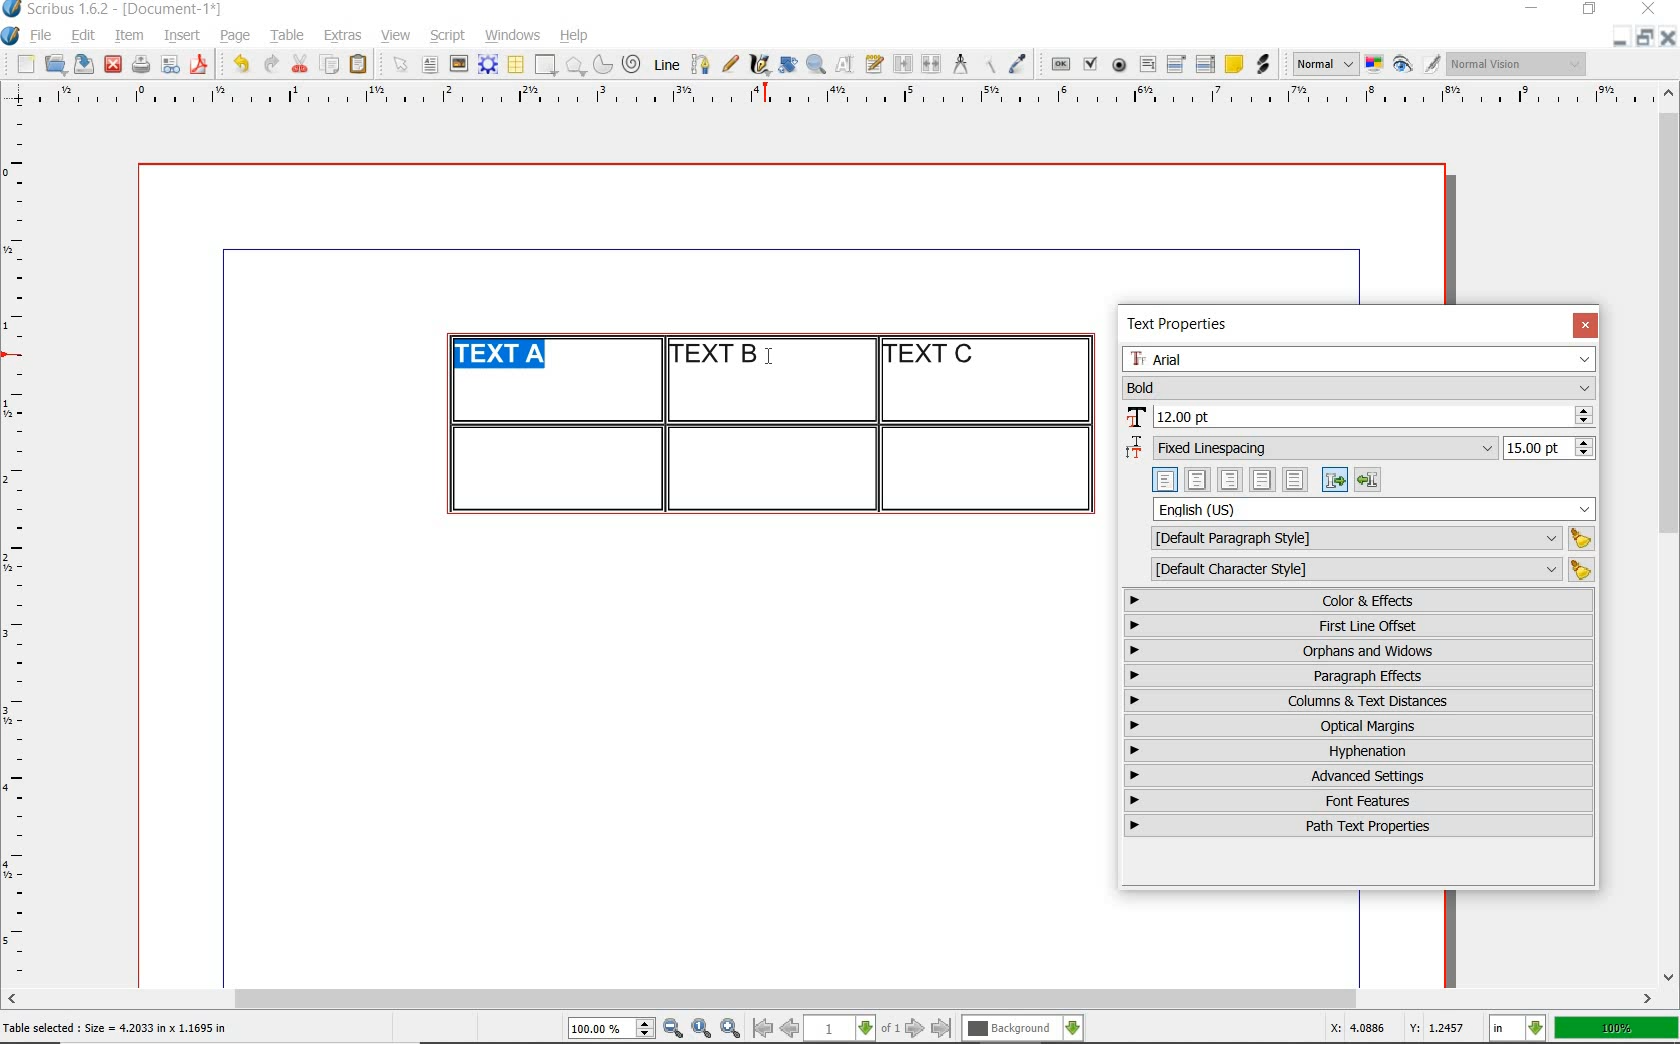 The image size is (1680, 1044). I want to click on spiral, so click(633, 64).